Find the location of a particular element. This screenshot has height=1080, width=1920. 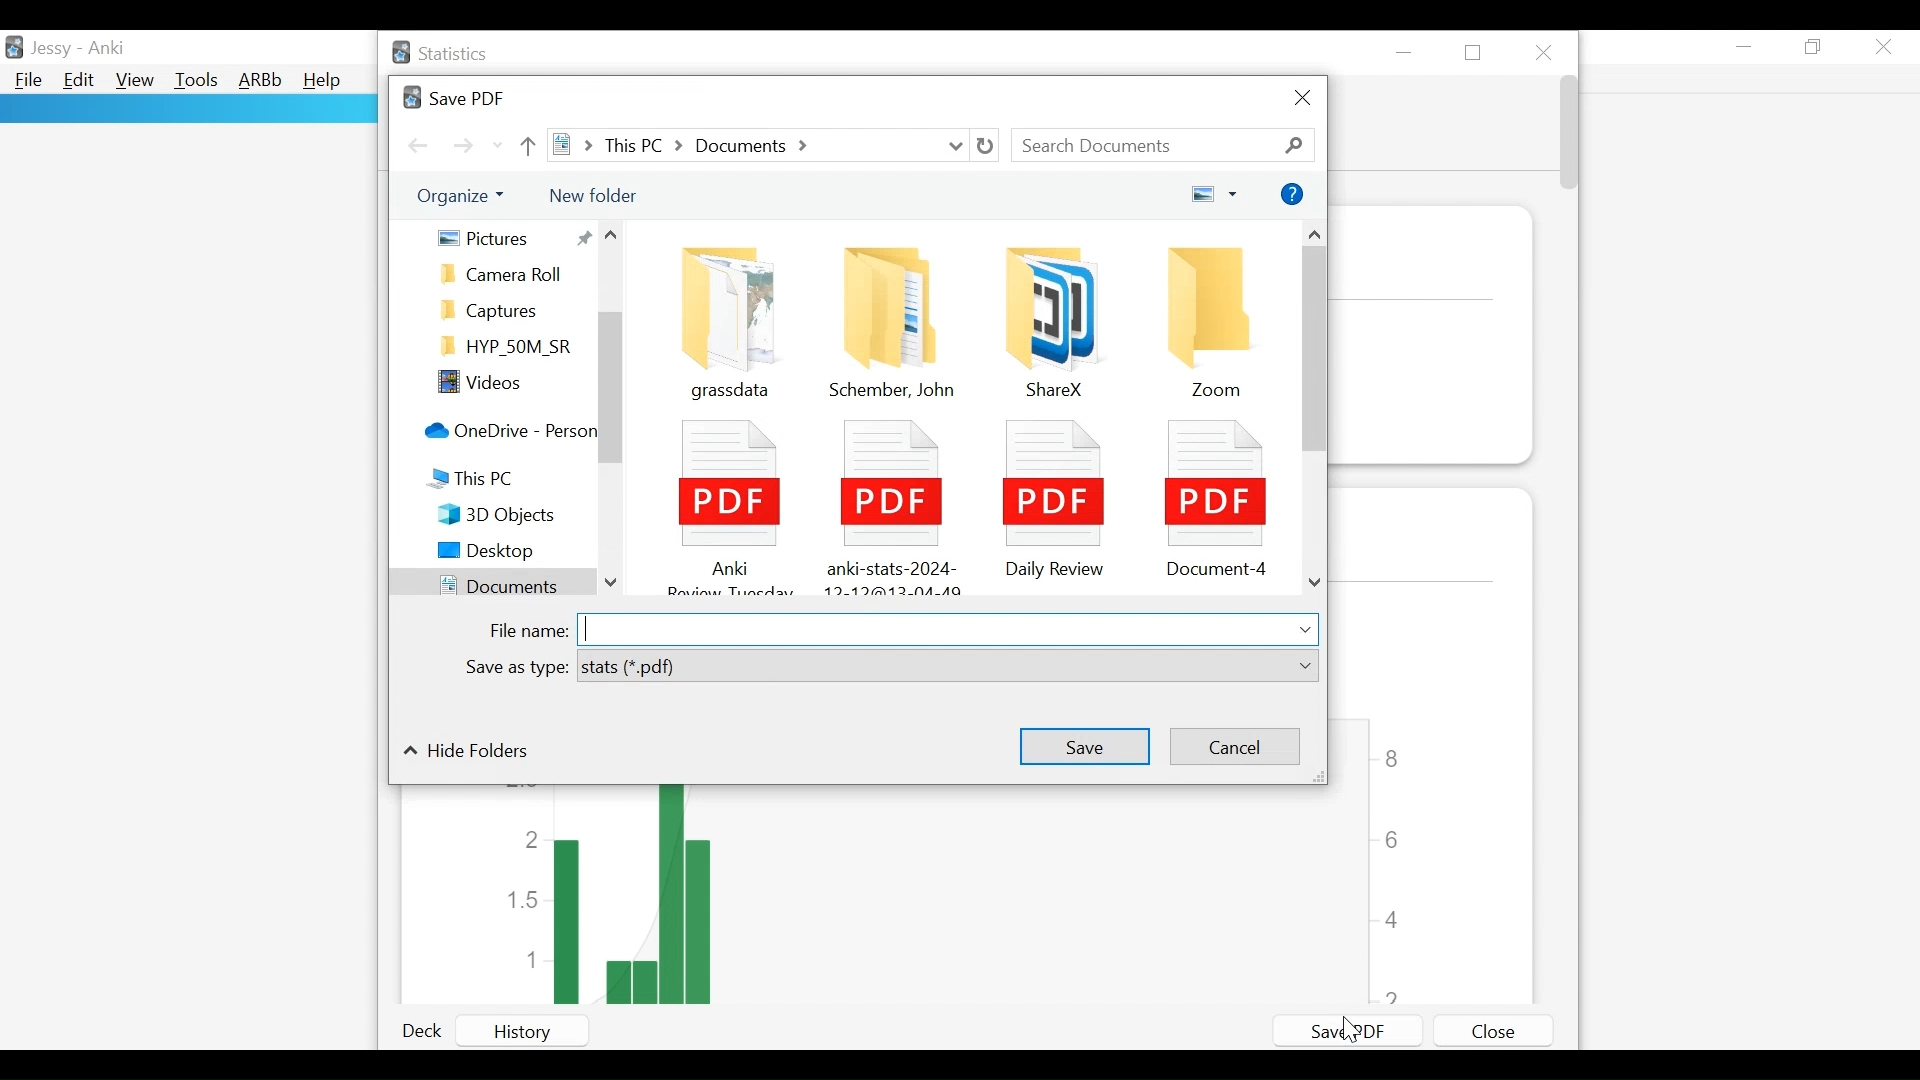

PDF is located at coordinates (1049, 496).